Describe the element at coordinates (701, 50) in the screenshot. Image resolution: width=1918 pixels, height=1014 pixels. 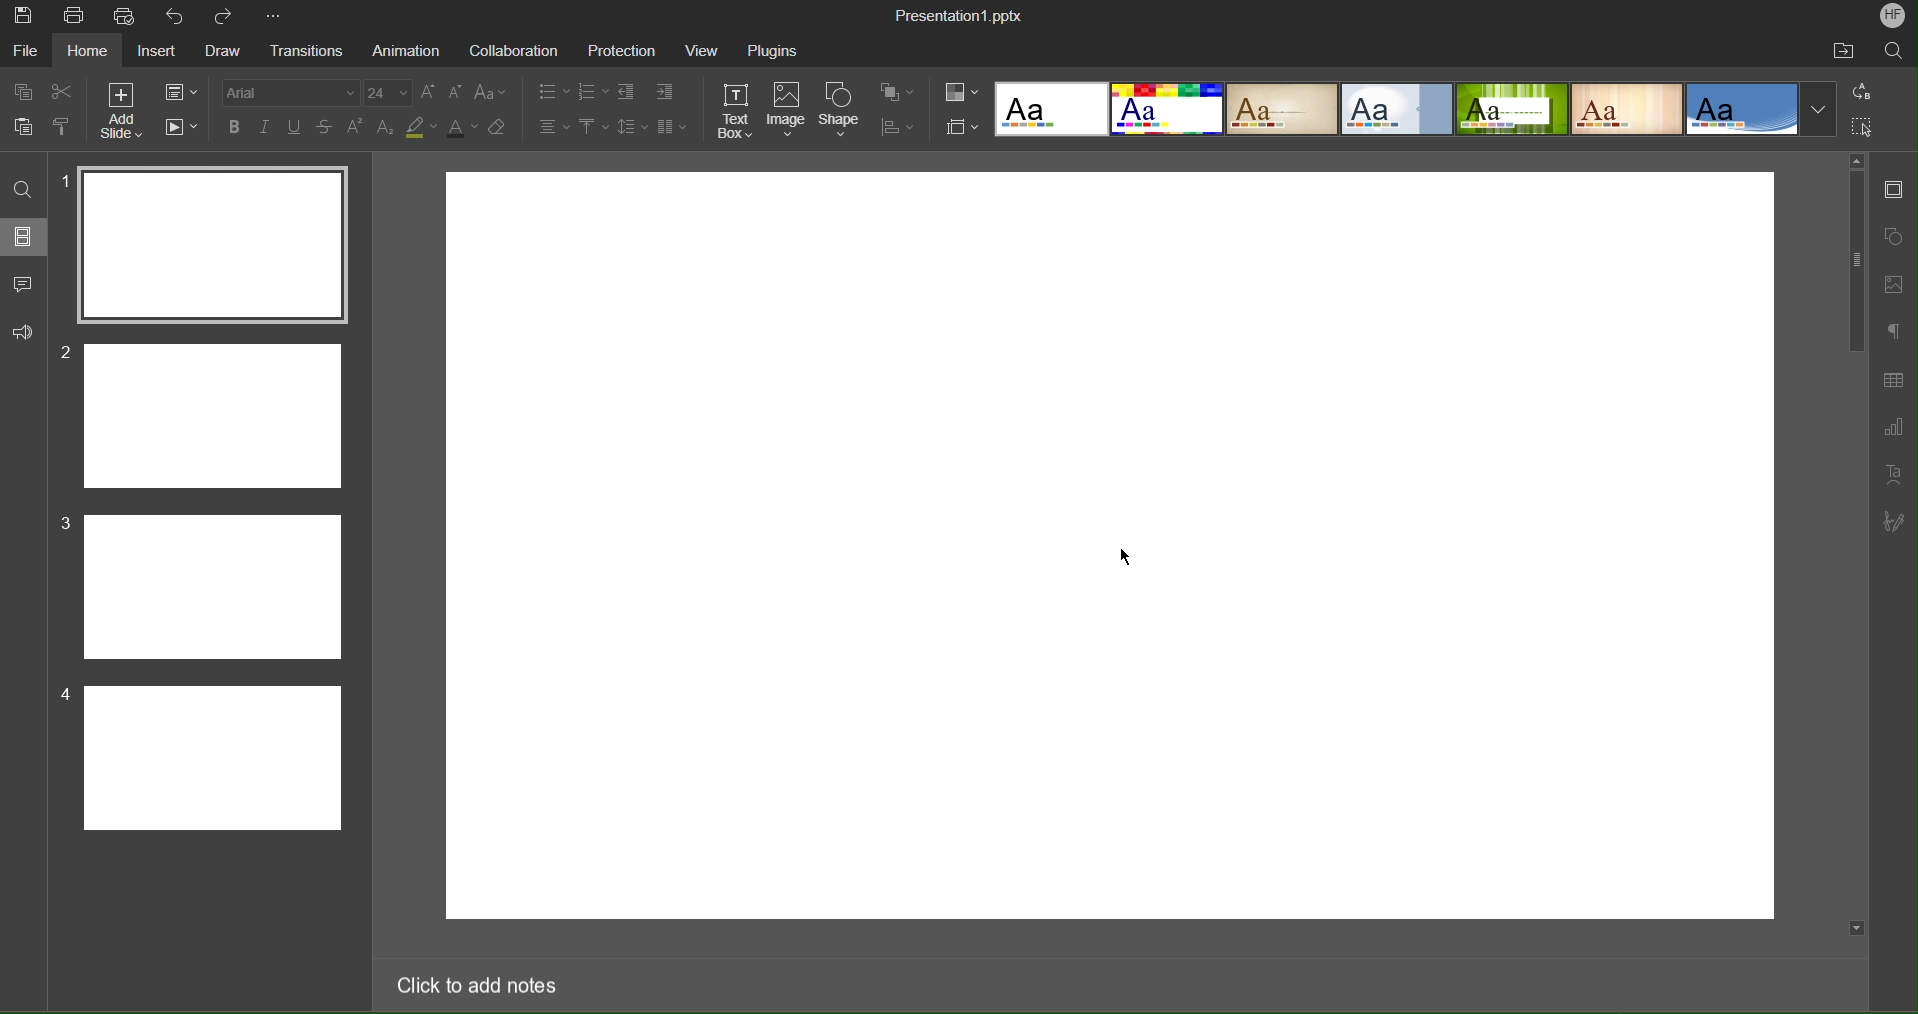
I see `View` at that location.